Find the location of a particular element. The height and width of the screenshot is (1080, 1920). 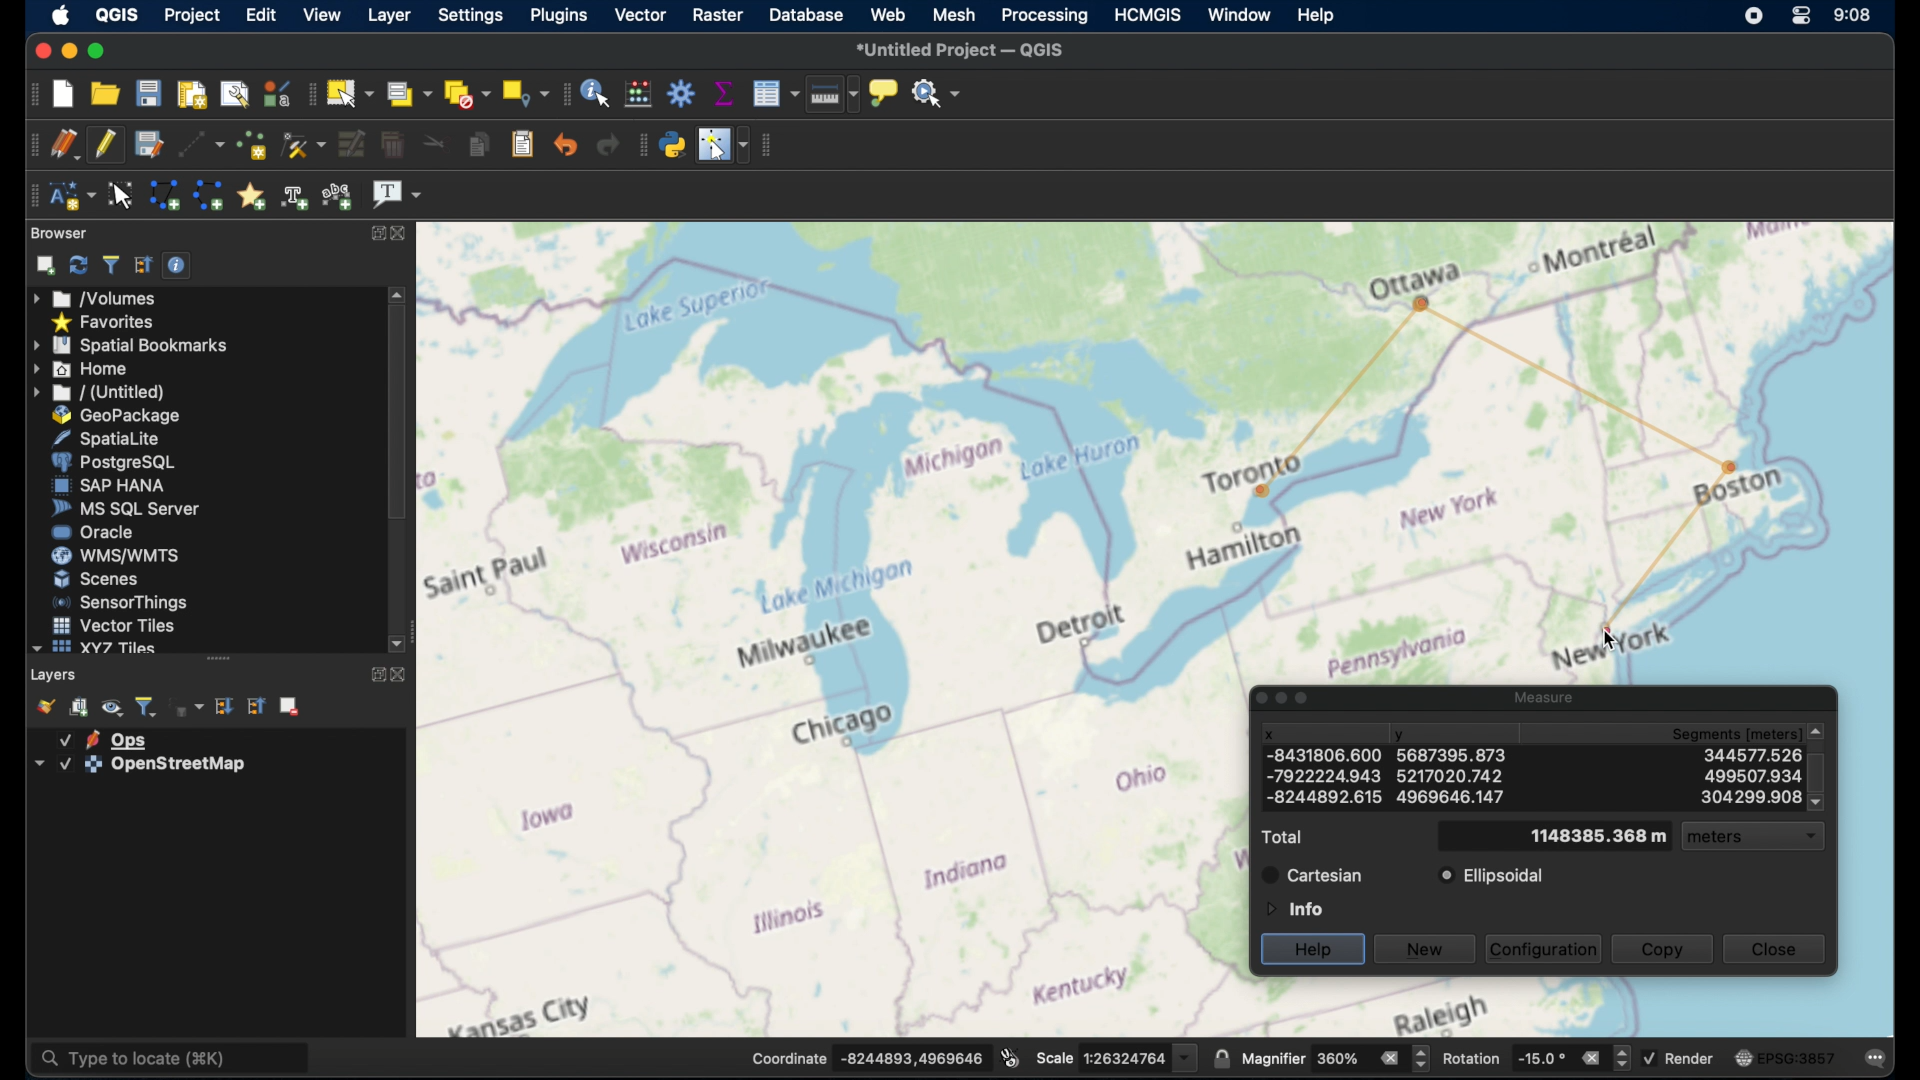

measure line is located at coordinates (833, 98).